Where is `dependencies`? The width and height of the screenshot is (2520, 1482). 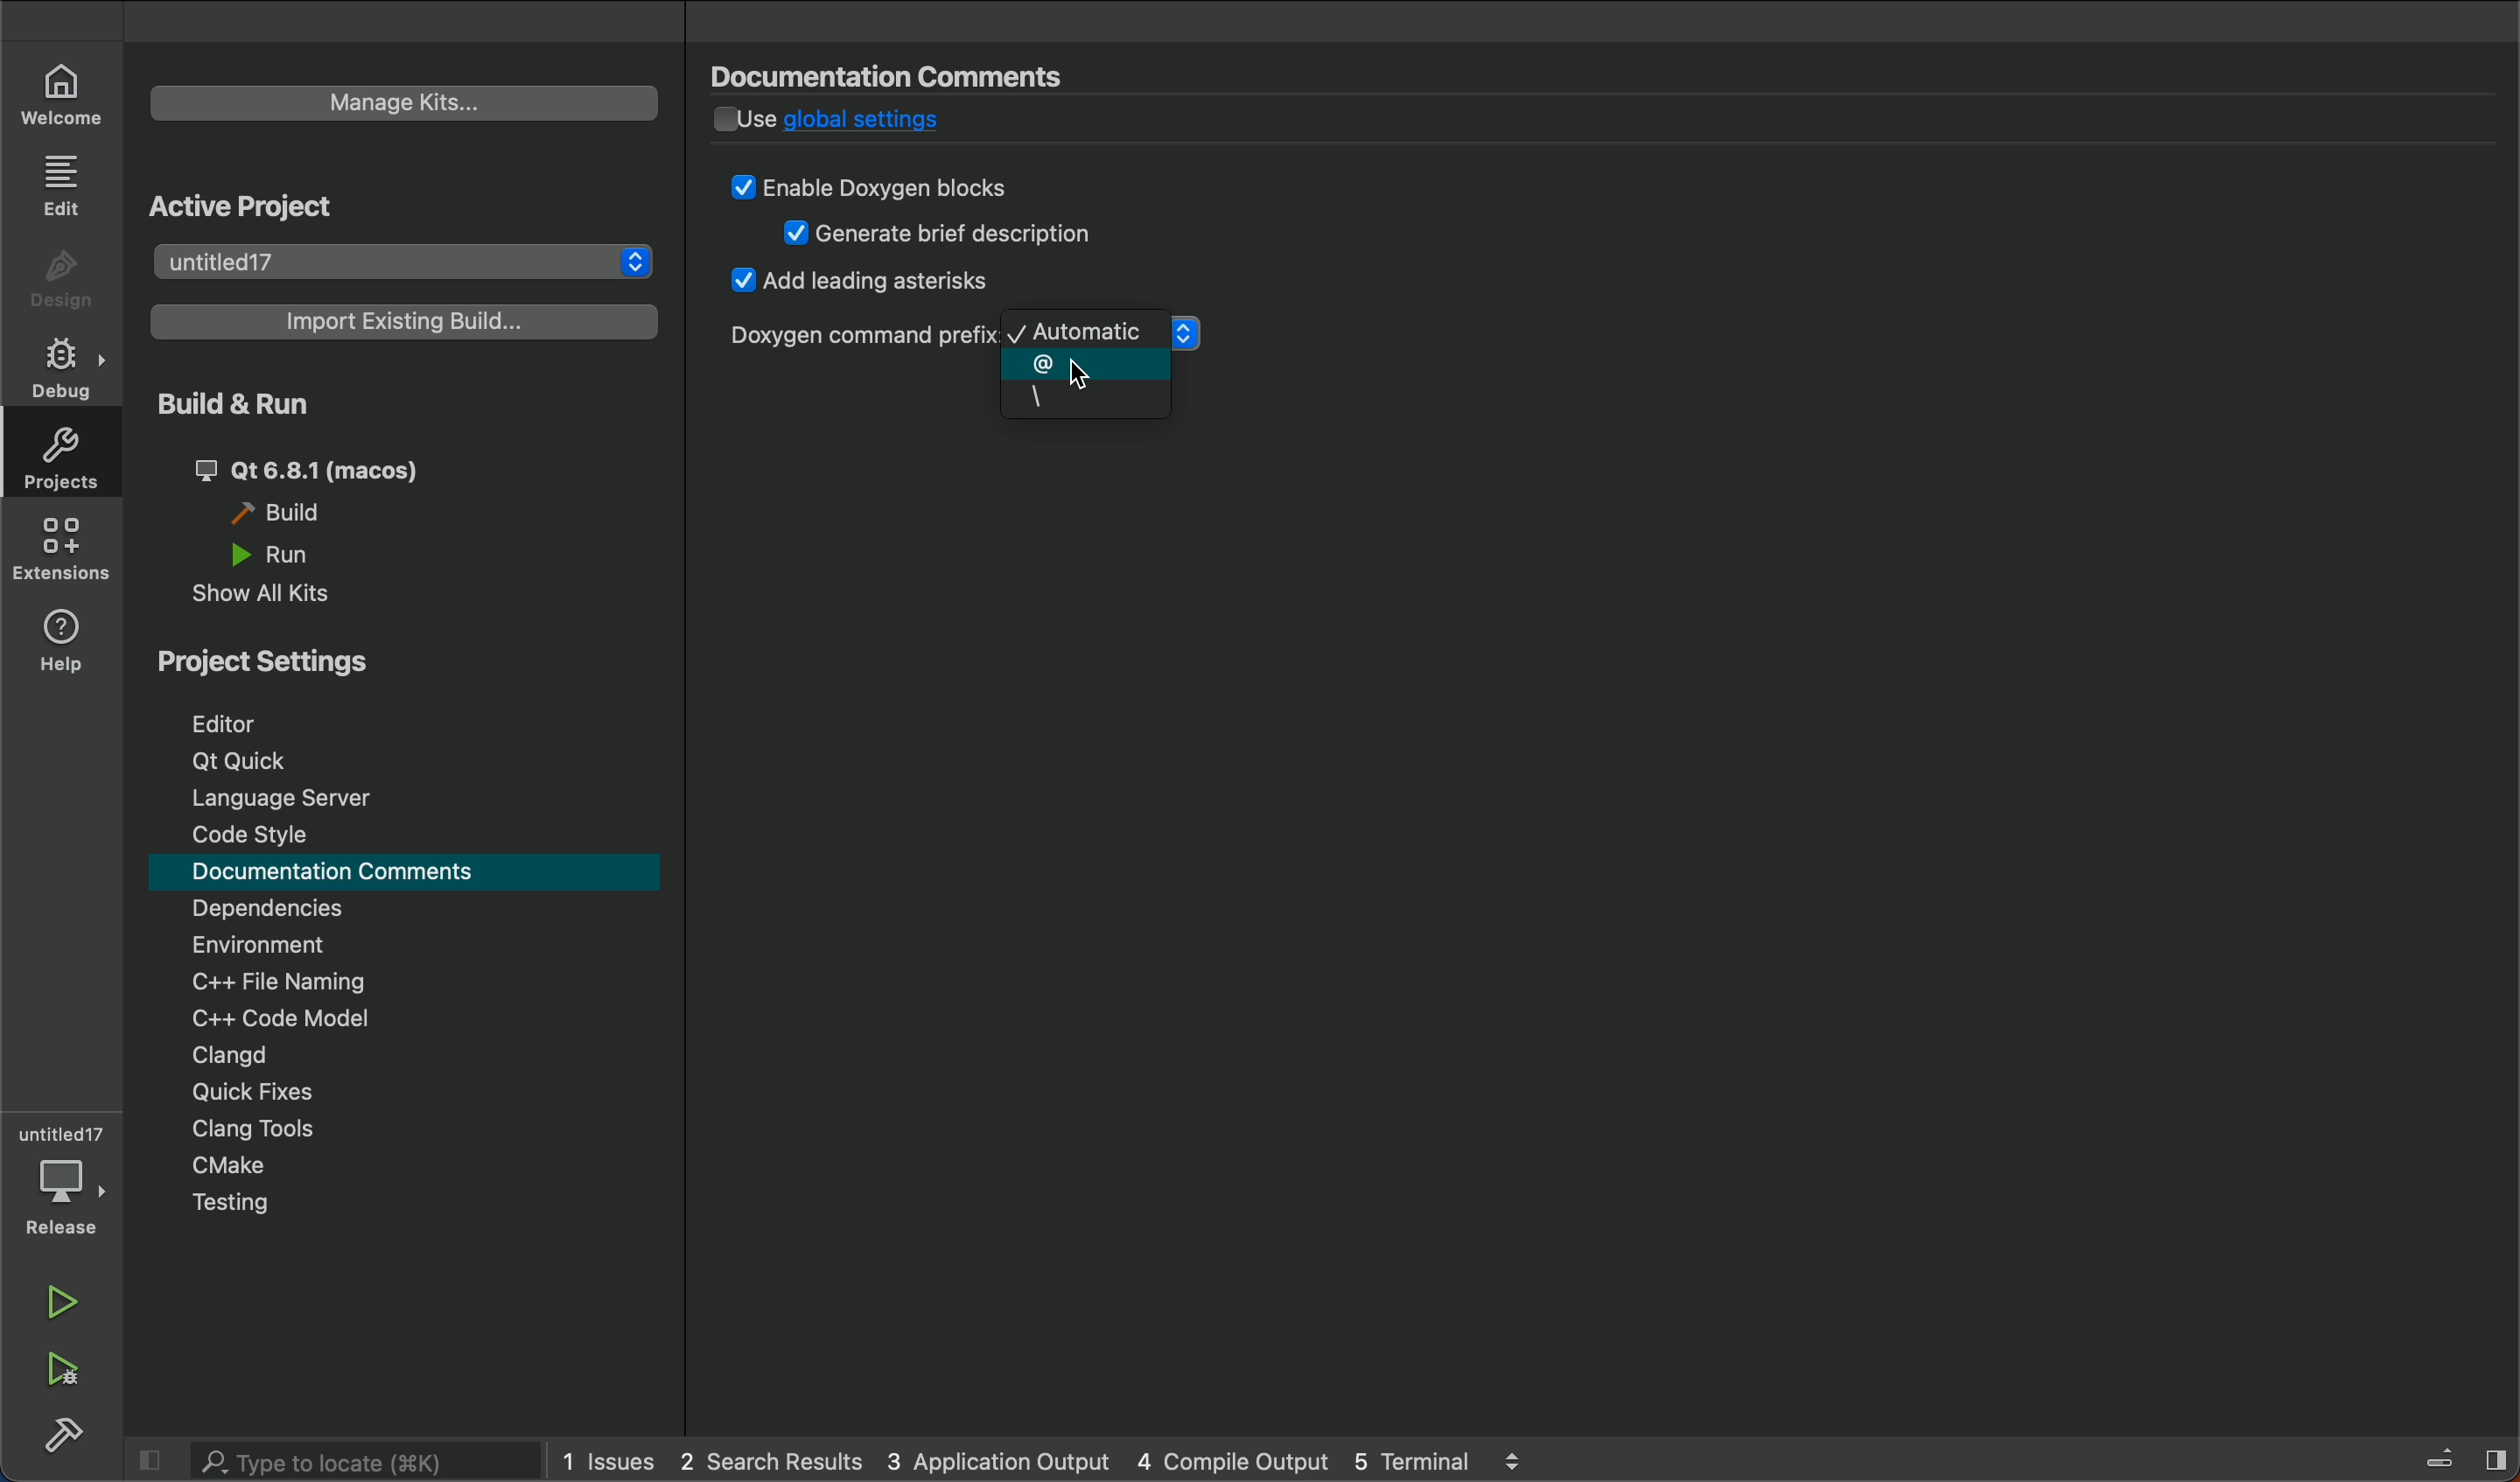 dependencies is located at coordinates (282, 908).